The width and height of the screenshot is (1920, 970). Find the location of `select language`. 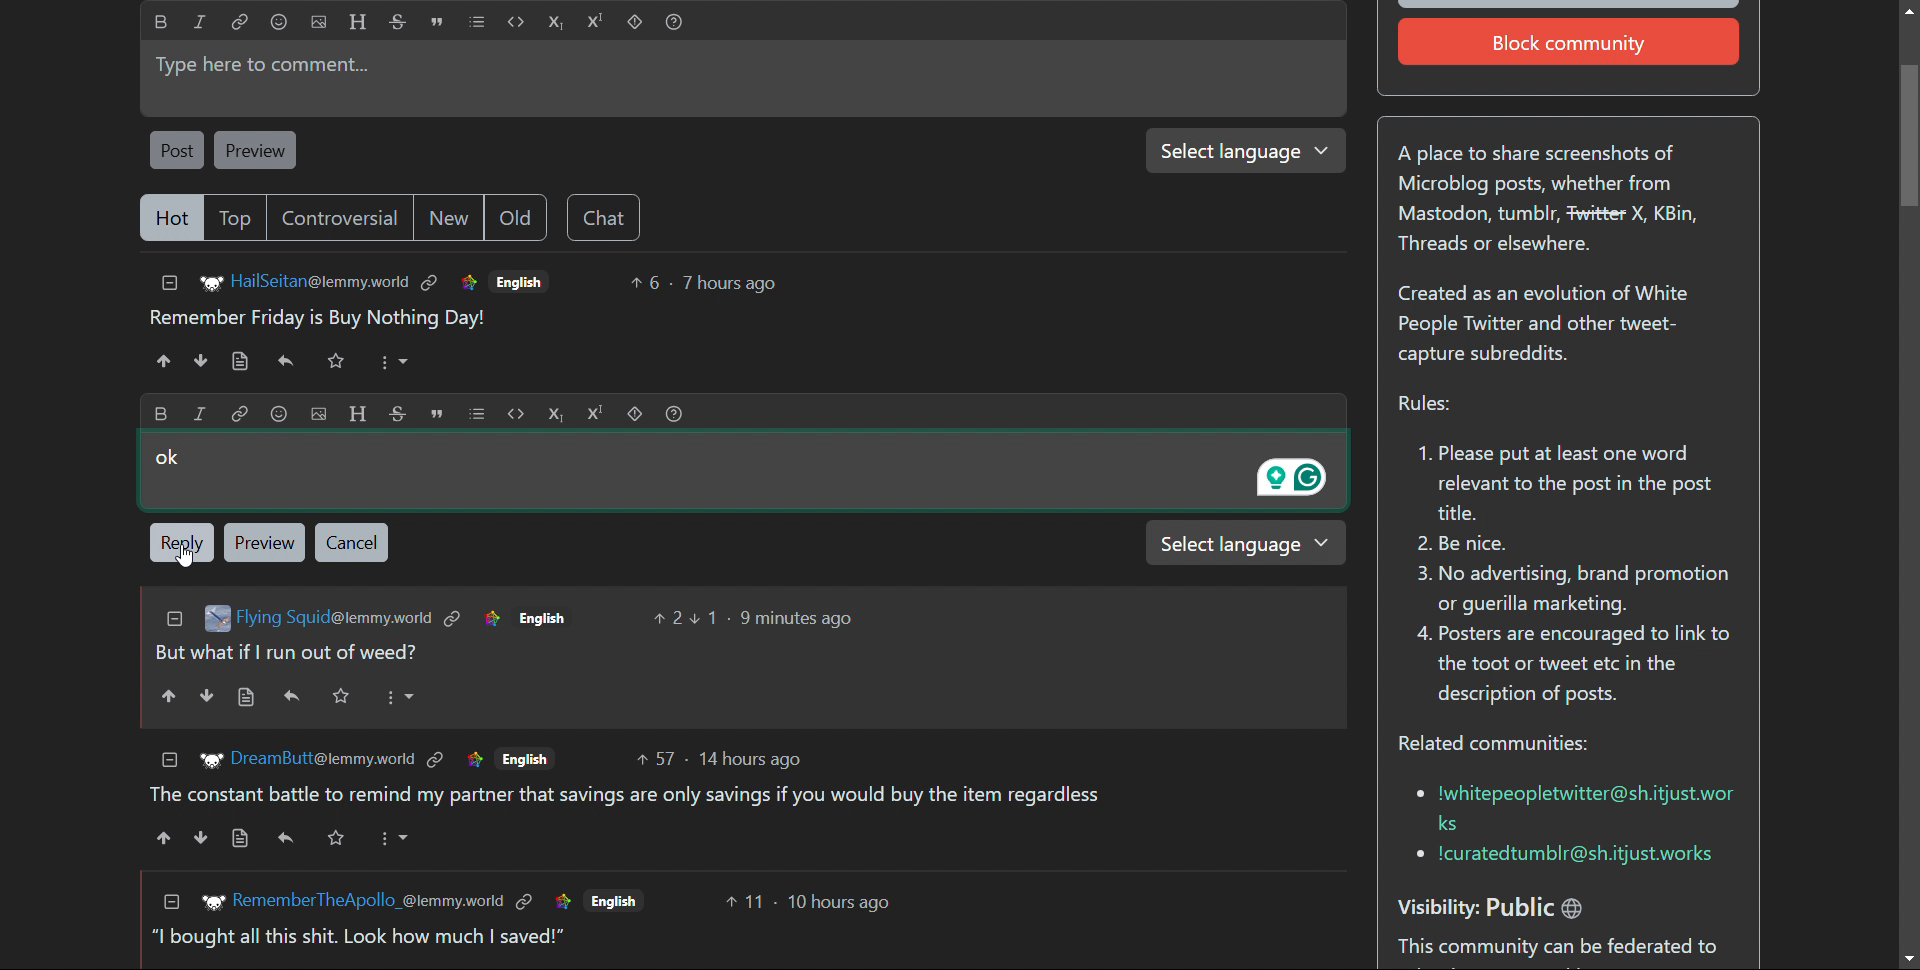

select language is located at coordinates (1247, 545).